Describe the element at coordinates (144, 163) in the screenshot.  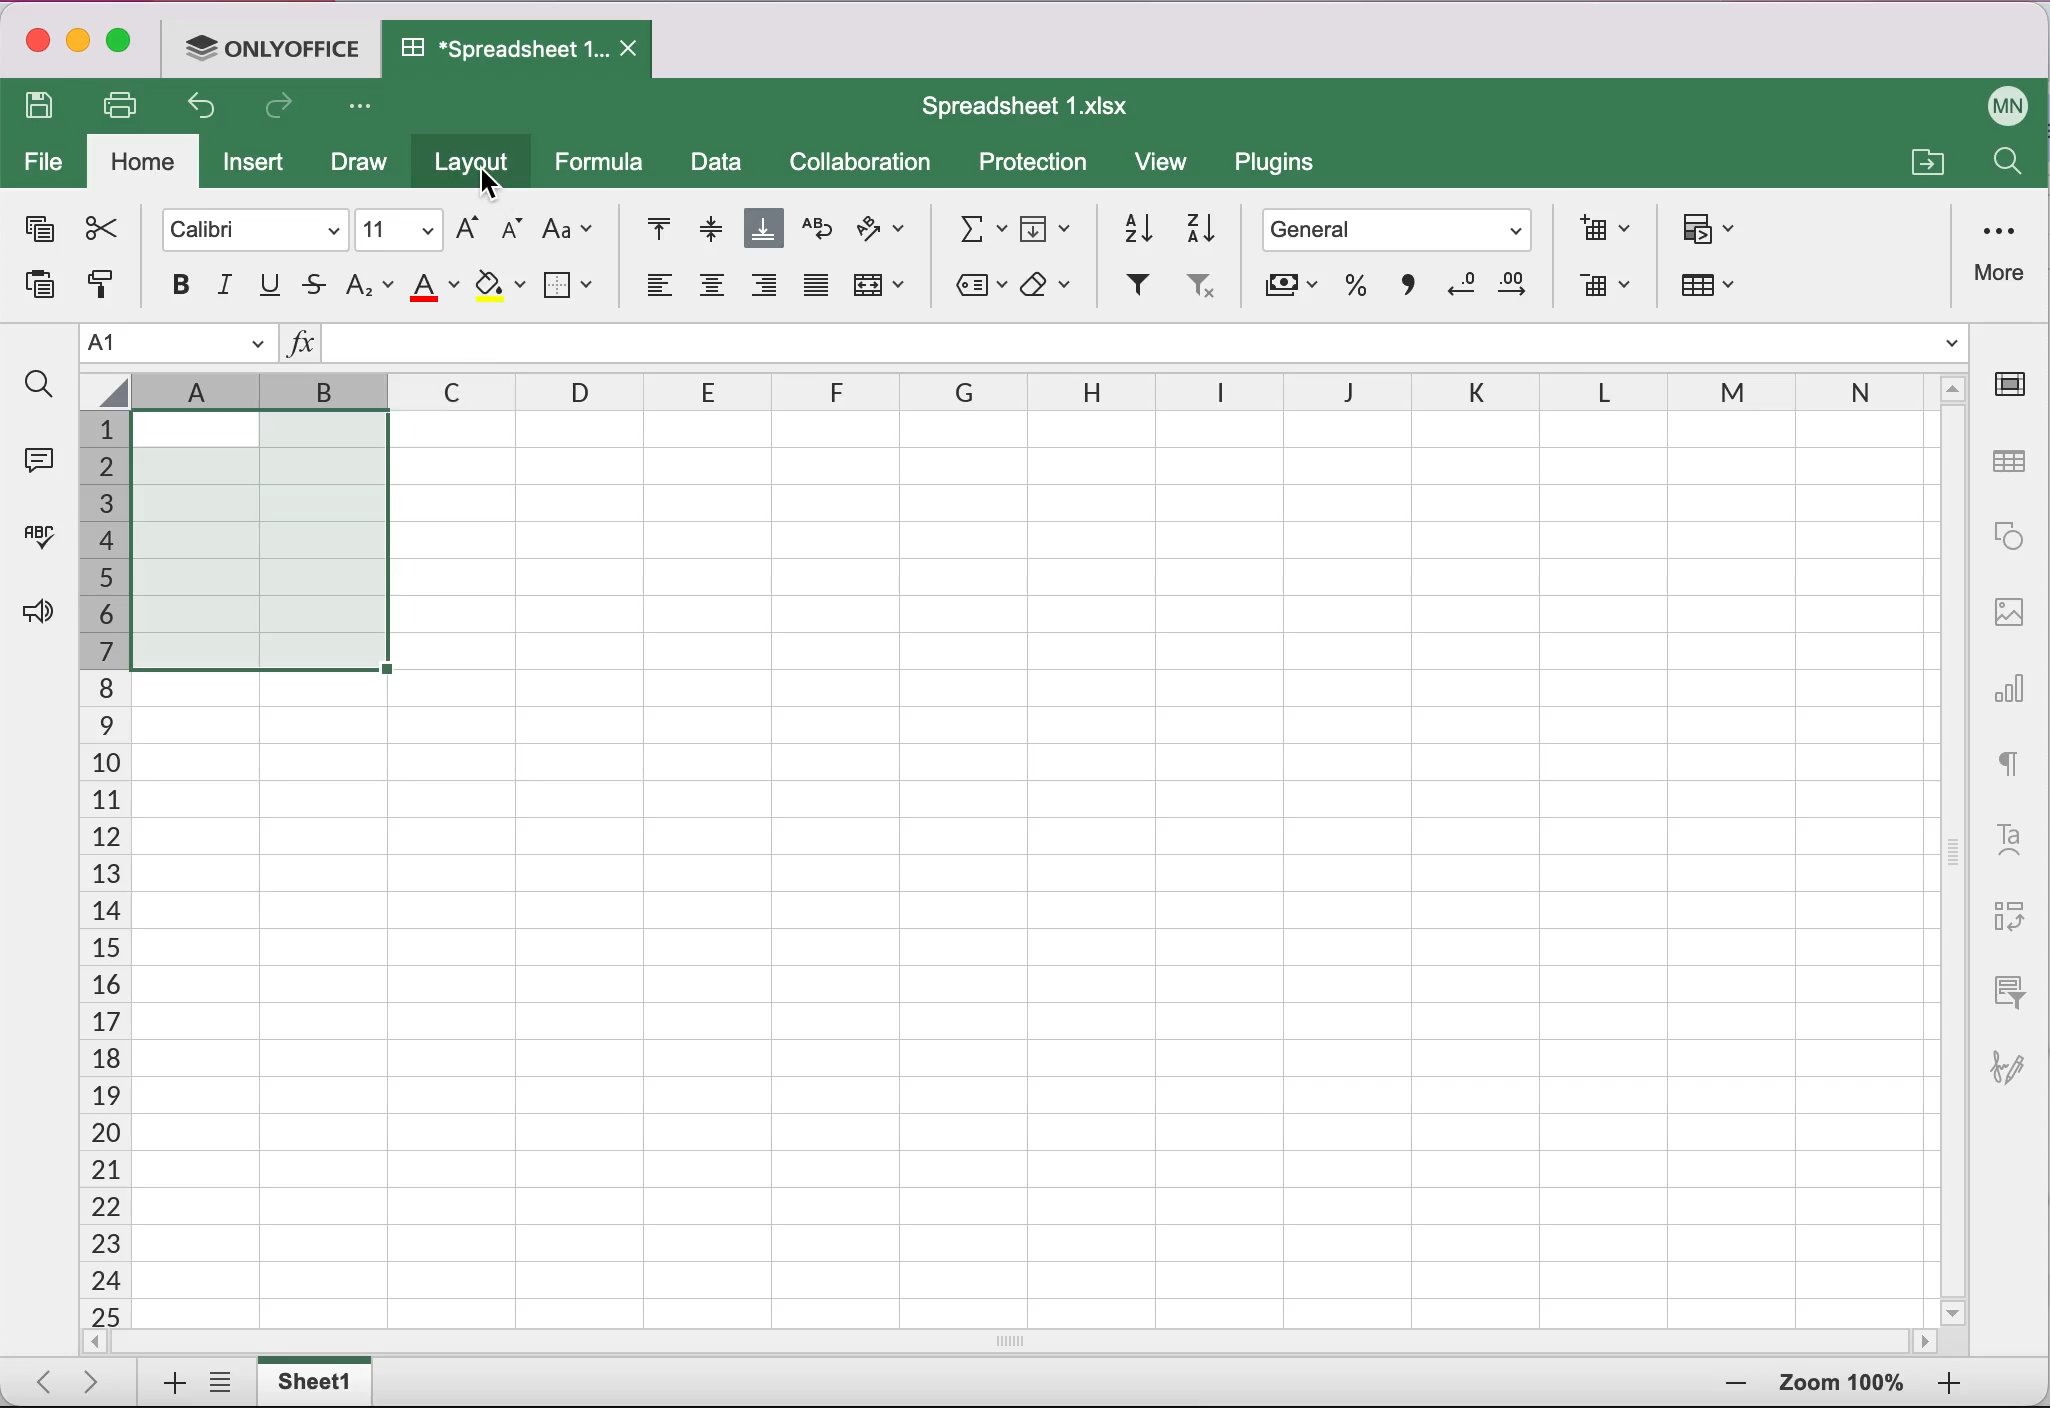
I see `home` at that location.